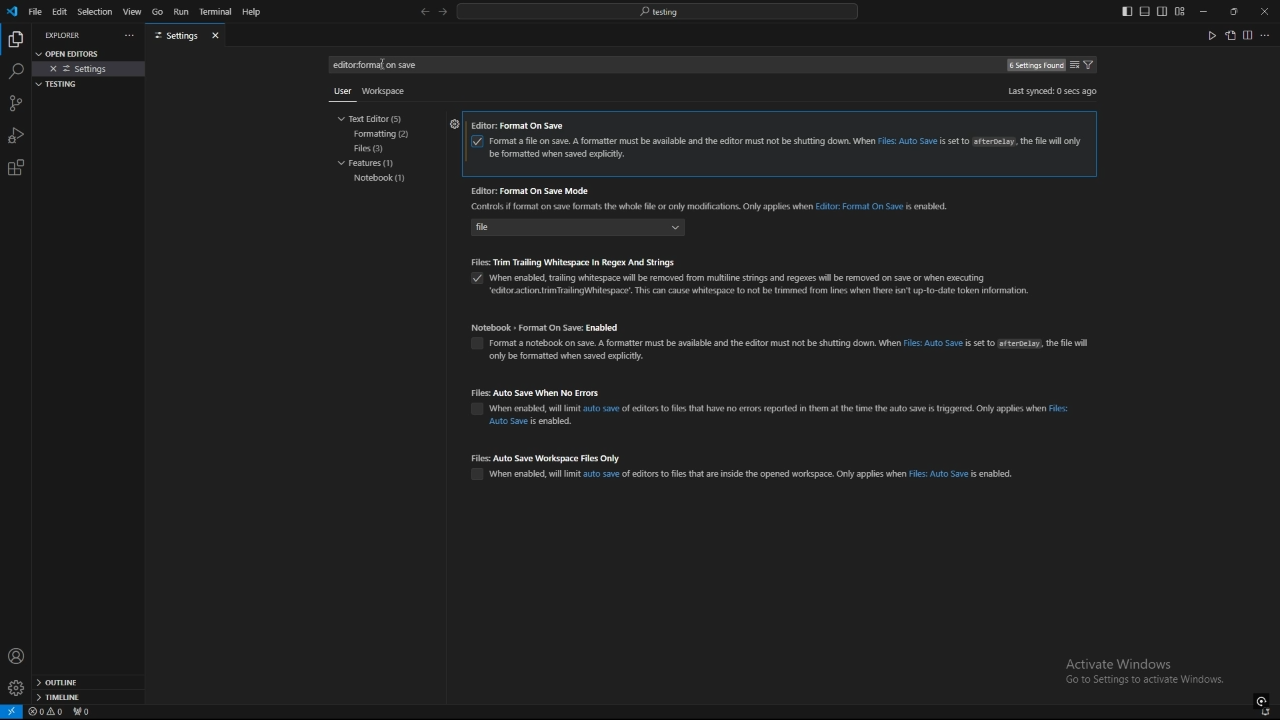 This screenshot has width=1280, height=720. Describe the element at coordinates (1266, 35) in the screenshot. I see `more actions` at that location.